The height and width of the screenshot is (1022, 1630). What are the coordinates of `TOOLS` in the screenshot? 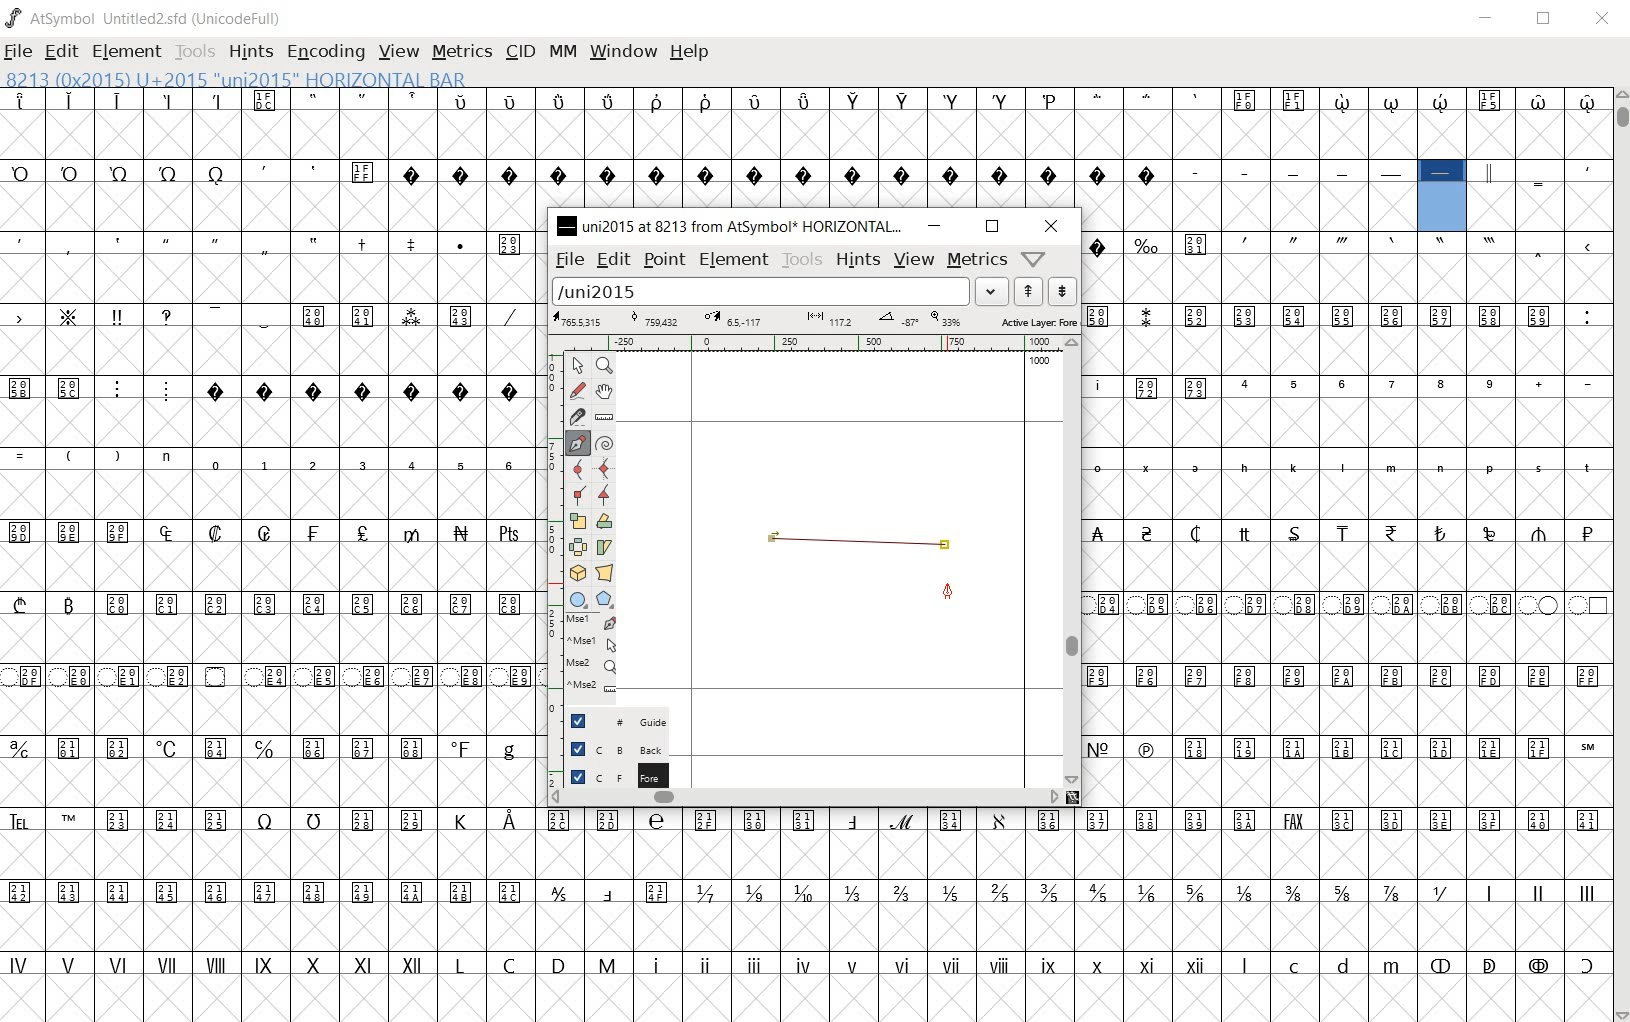 It's located at (198, 53).